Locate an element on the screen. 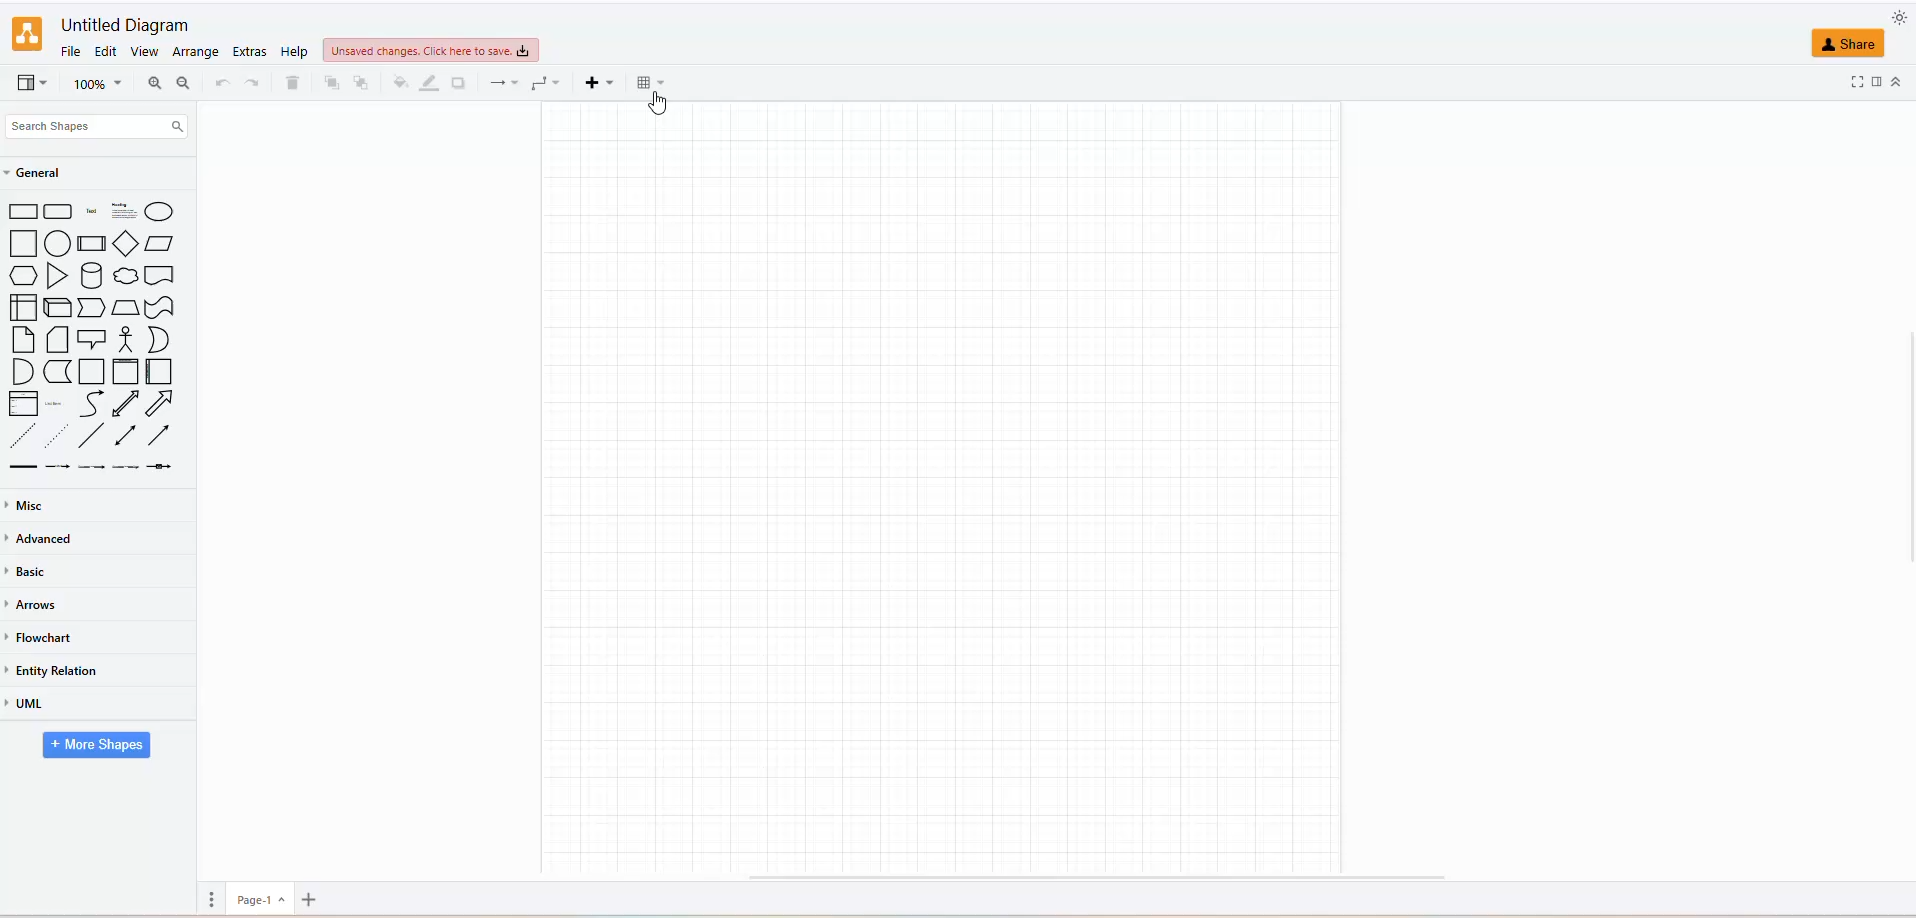  shadow is located at coordinates (459, 84).